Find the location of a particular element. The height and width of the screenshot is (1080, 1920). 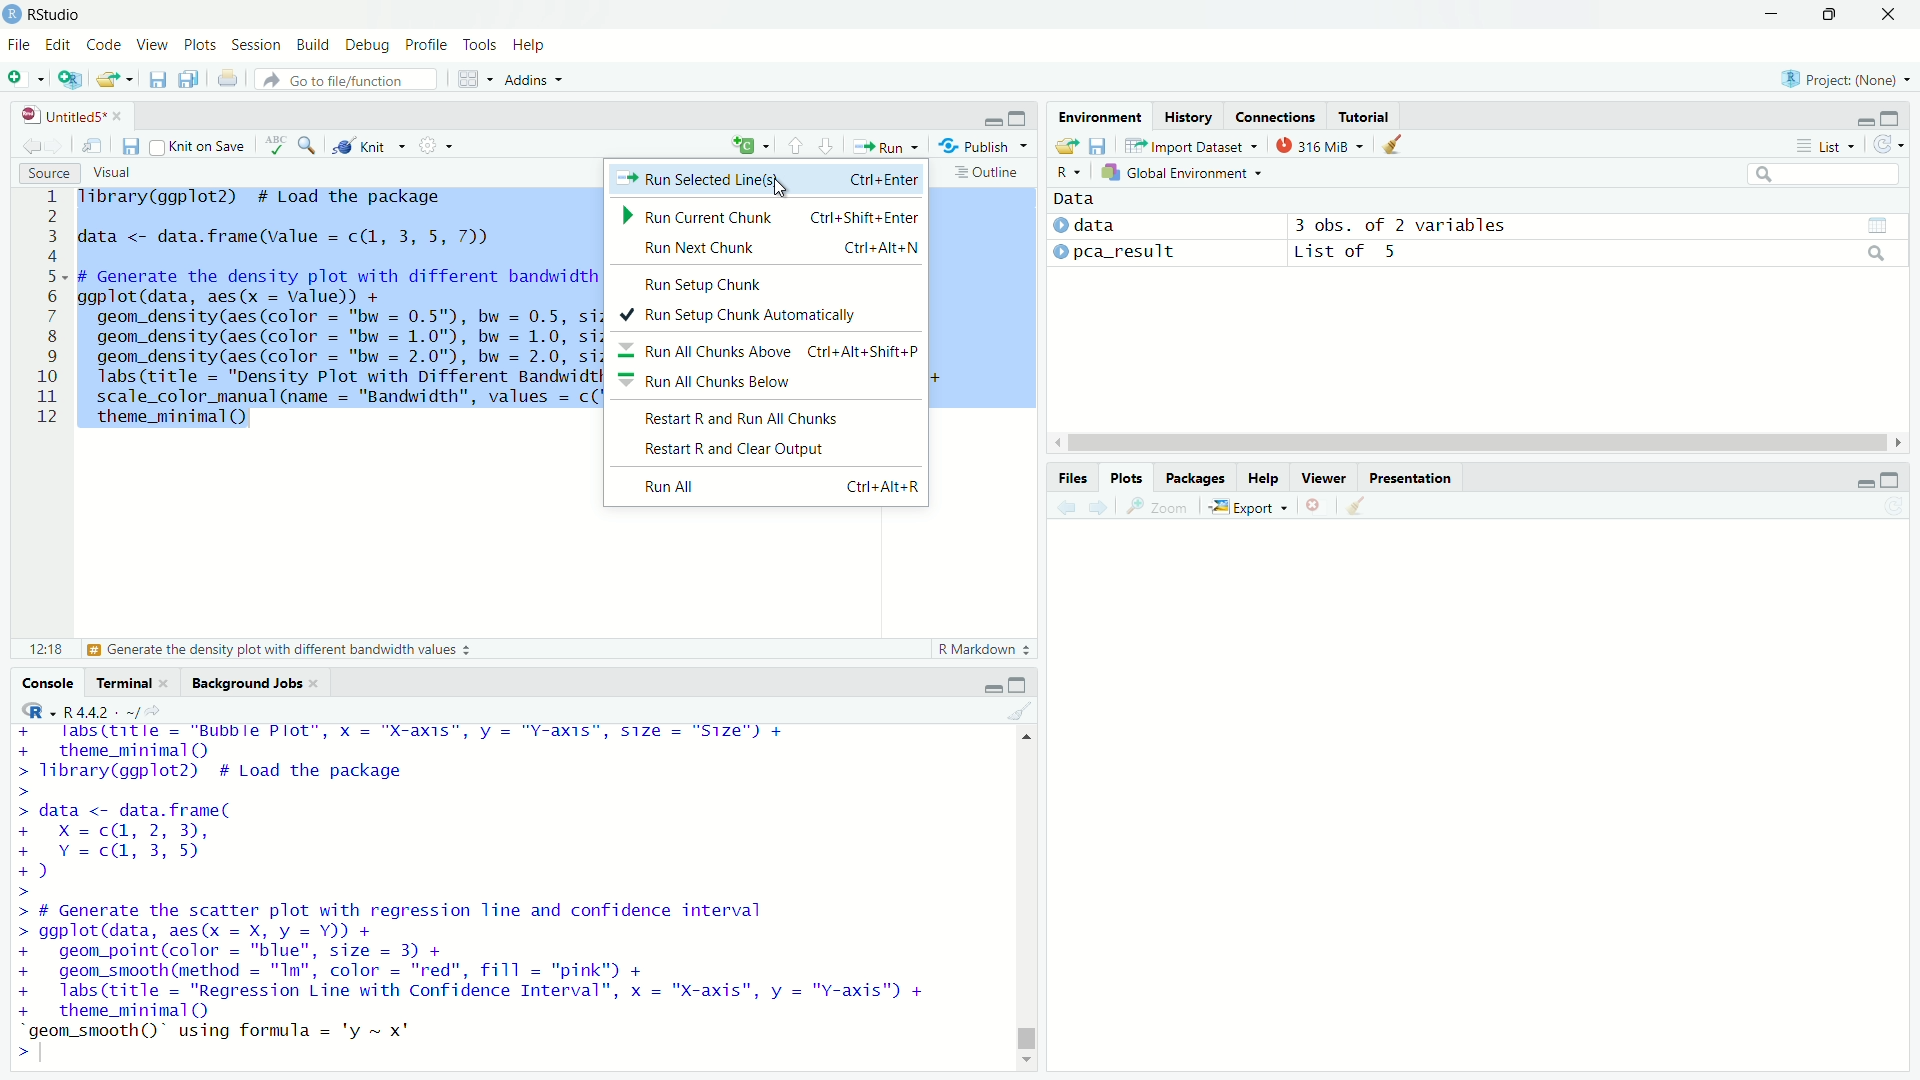

Remove current plot is located at coordinates (1318, 507).